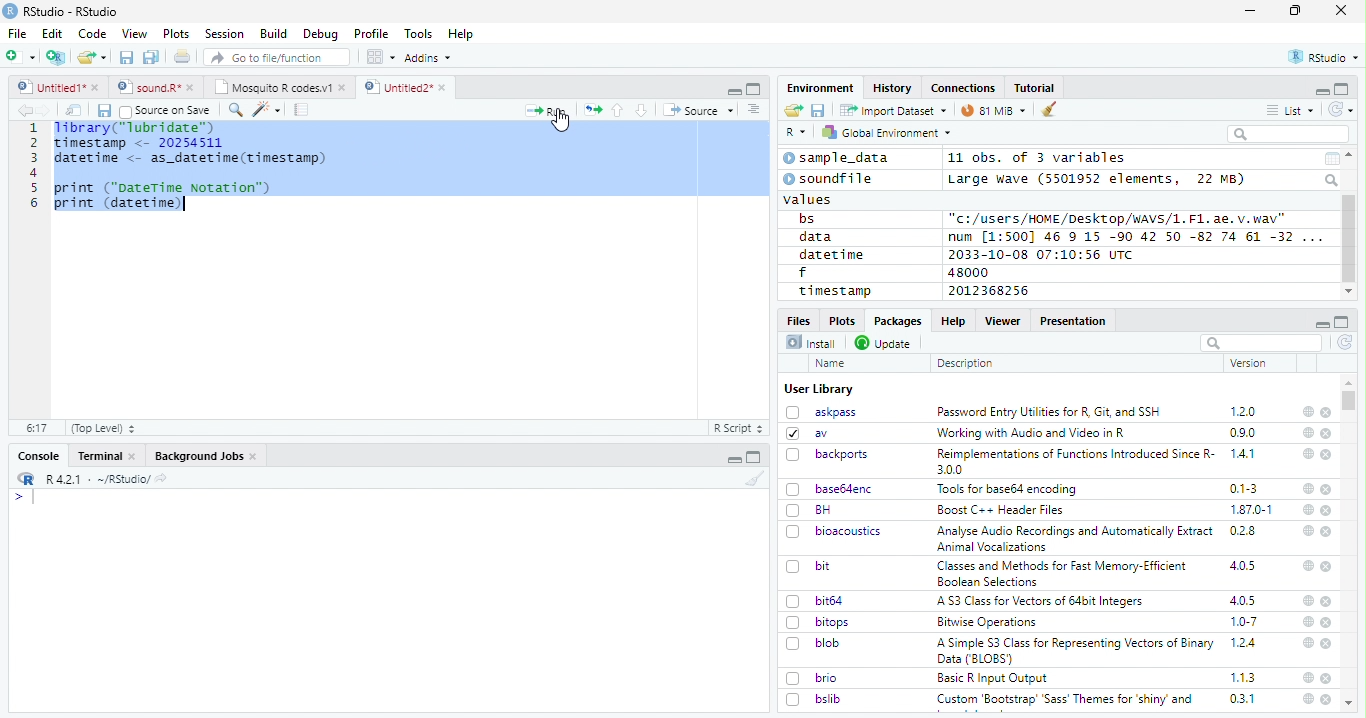 The image size is (1366, 718). I want to click on 55:17, so click(38, 428).